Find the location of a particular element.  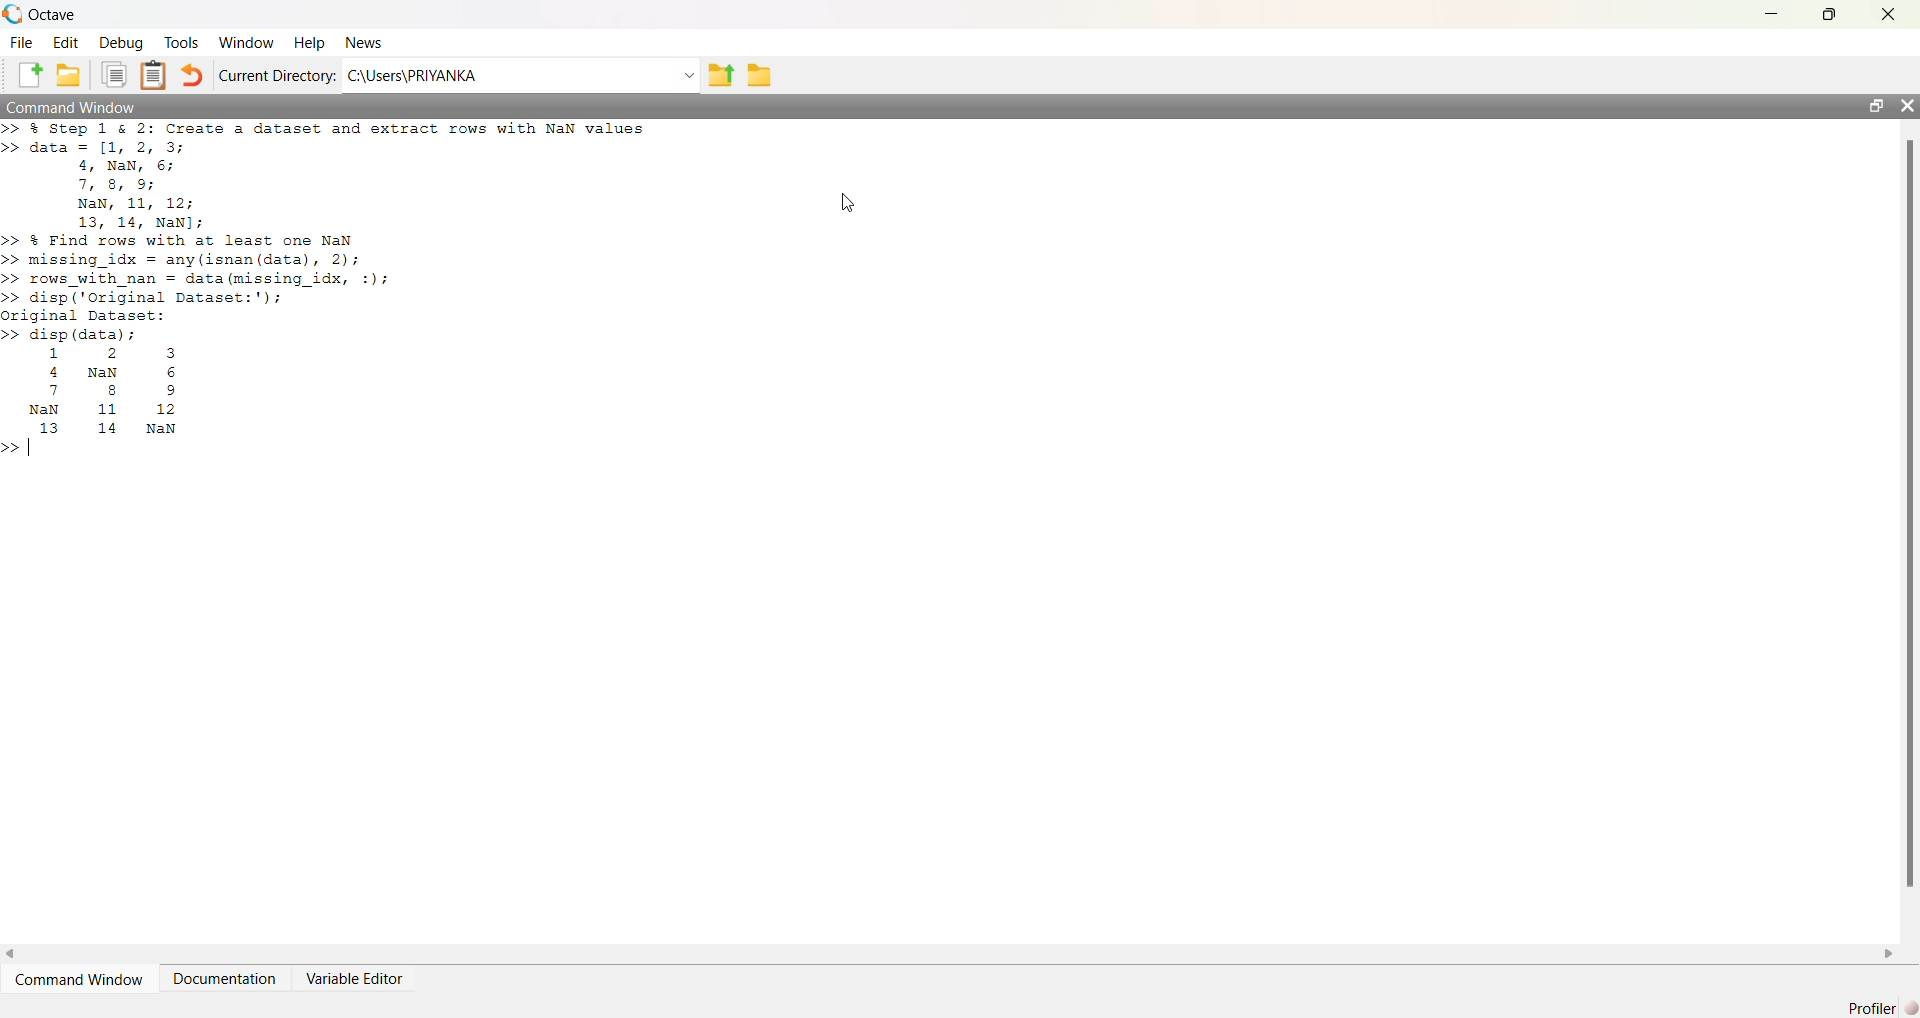

previous folder is located at coordinates (720, 77).